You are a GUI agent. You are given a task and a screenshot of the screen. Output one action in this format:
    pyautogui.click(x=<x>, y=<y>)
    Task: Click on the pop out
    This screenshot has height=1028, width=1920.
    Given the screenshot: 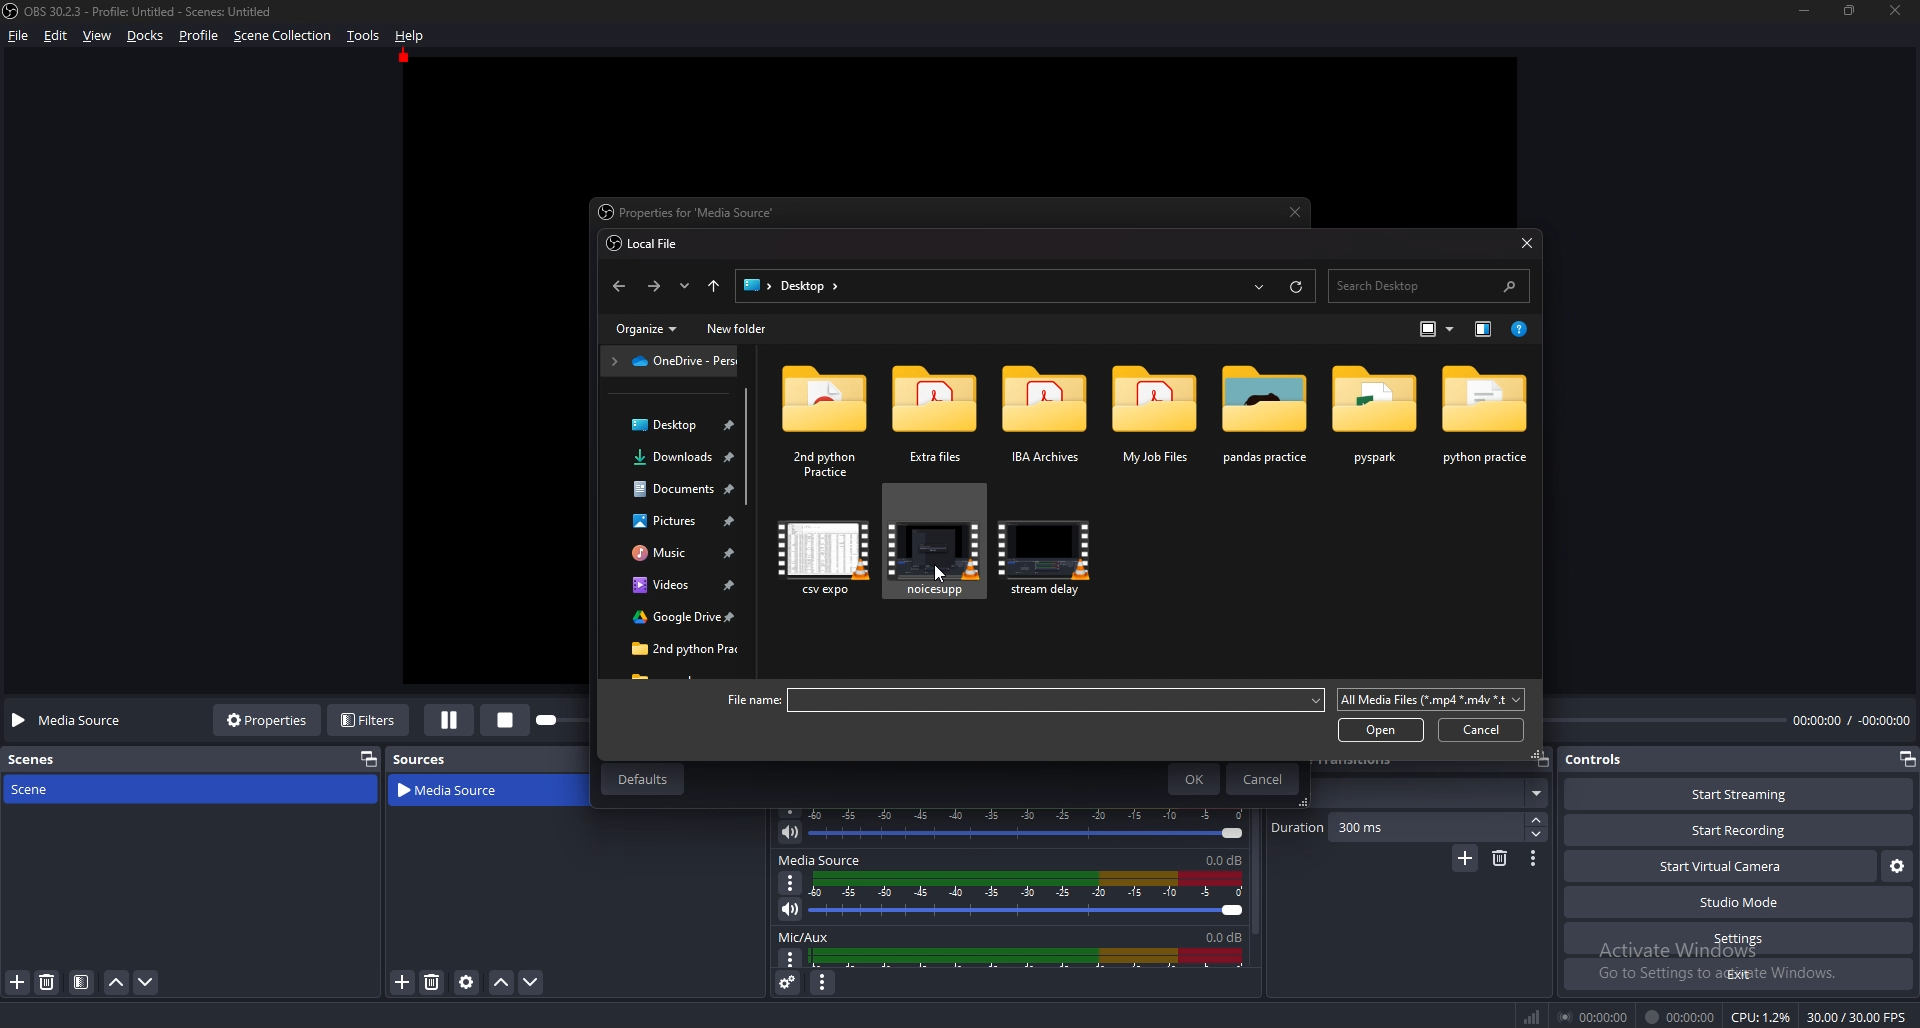 What is the action you would take?
    pyautogui.click(x=364, y=758)
    